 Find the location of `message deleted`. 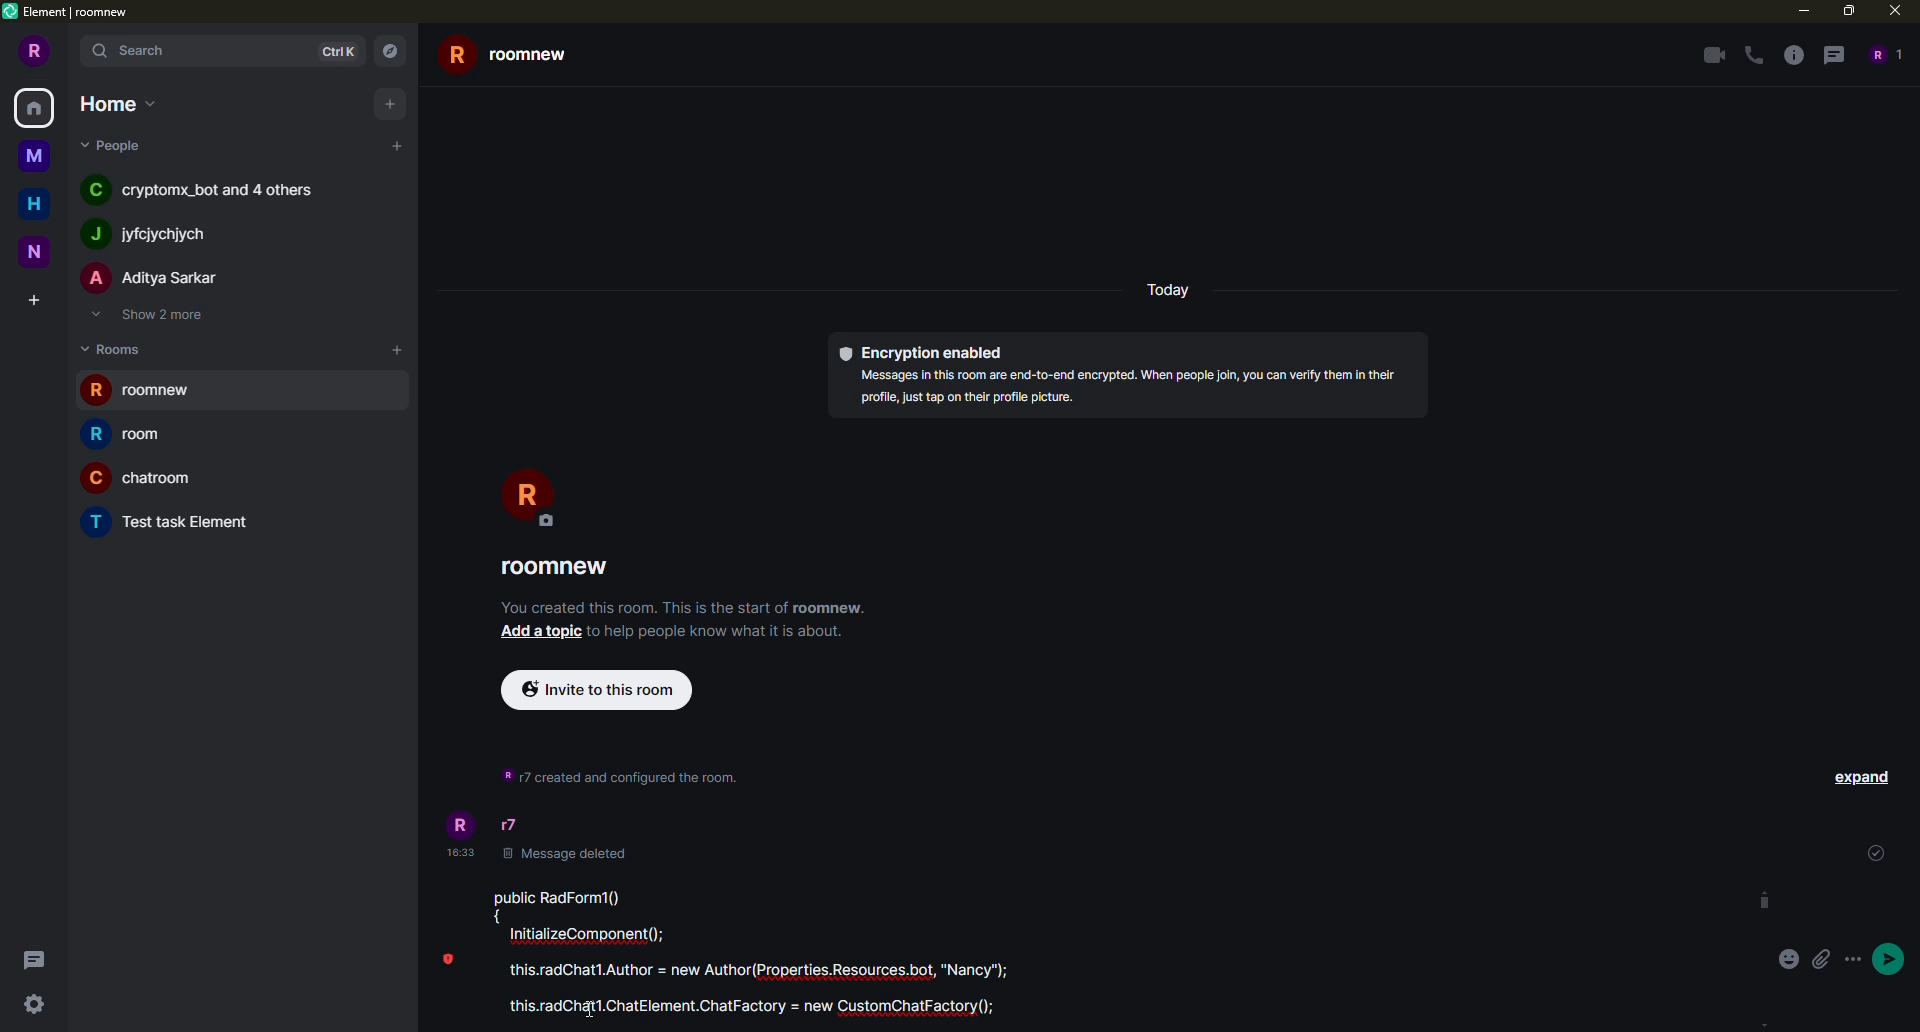

message deleted is located at coordinates (567, 853).